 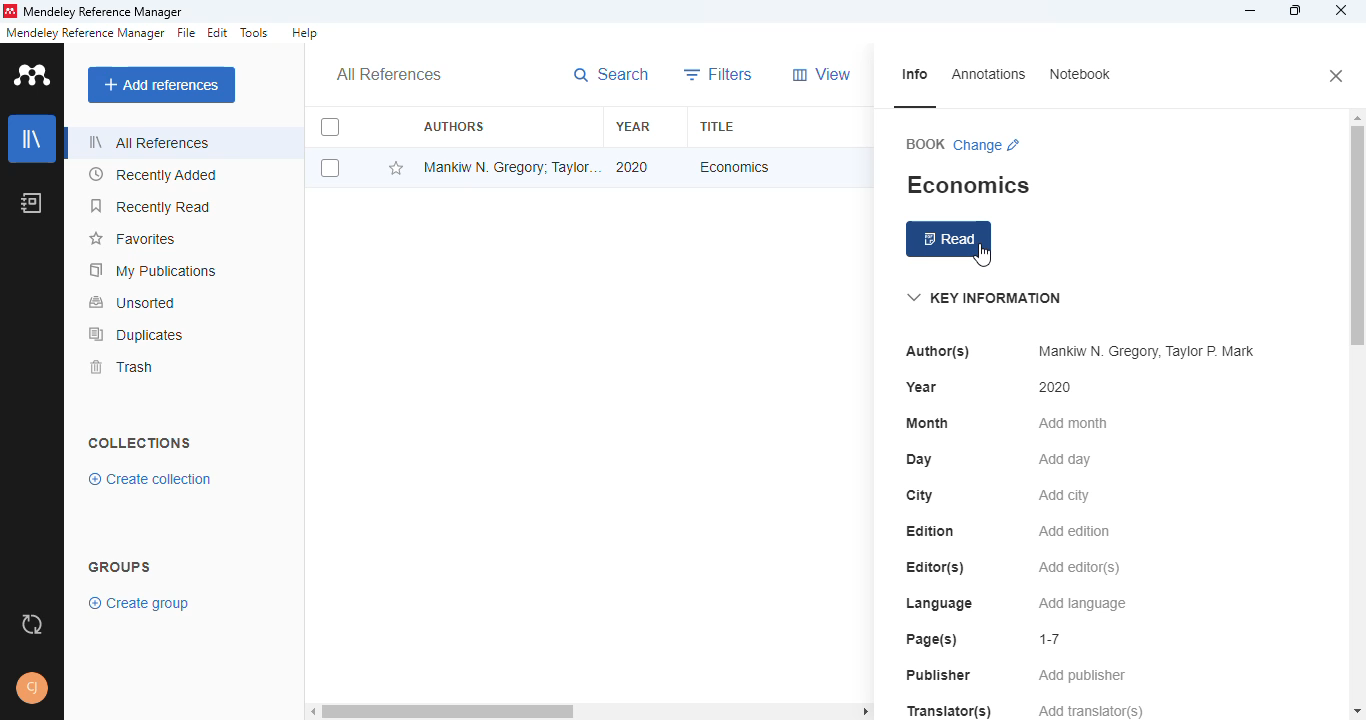 I want to click on add city, so click(x=1064, y=496).